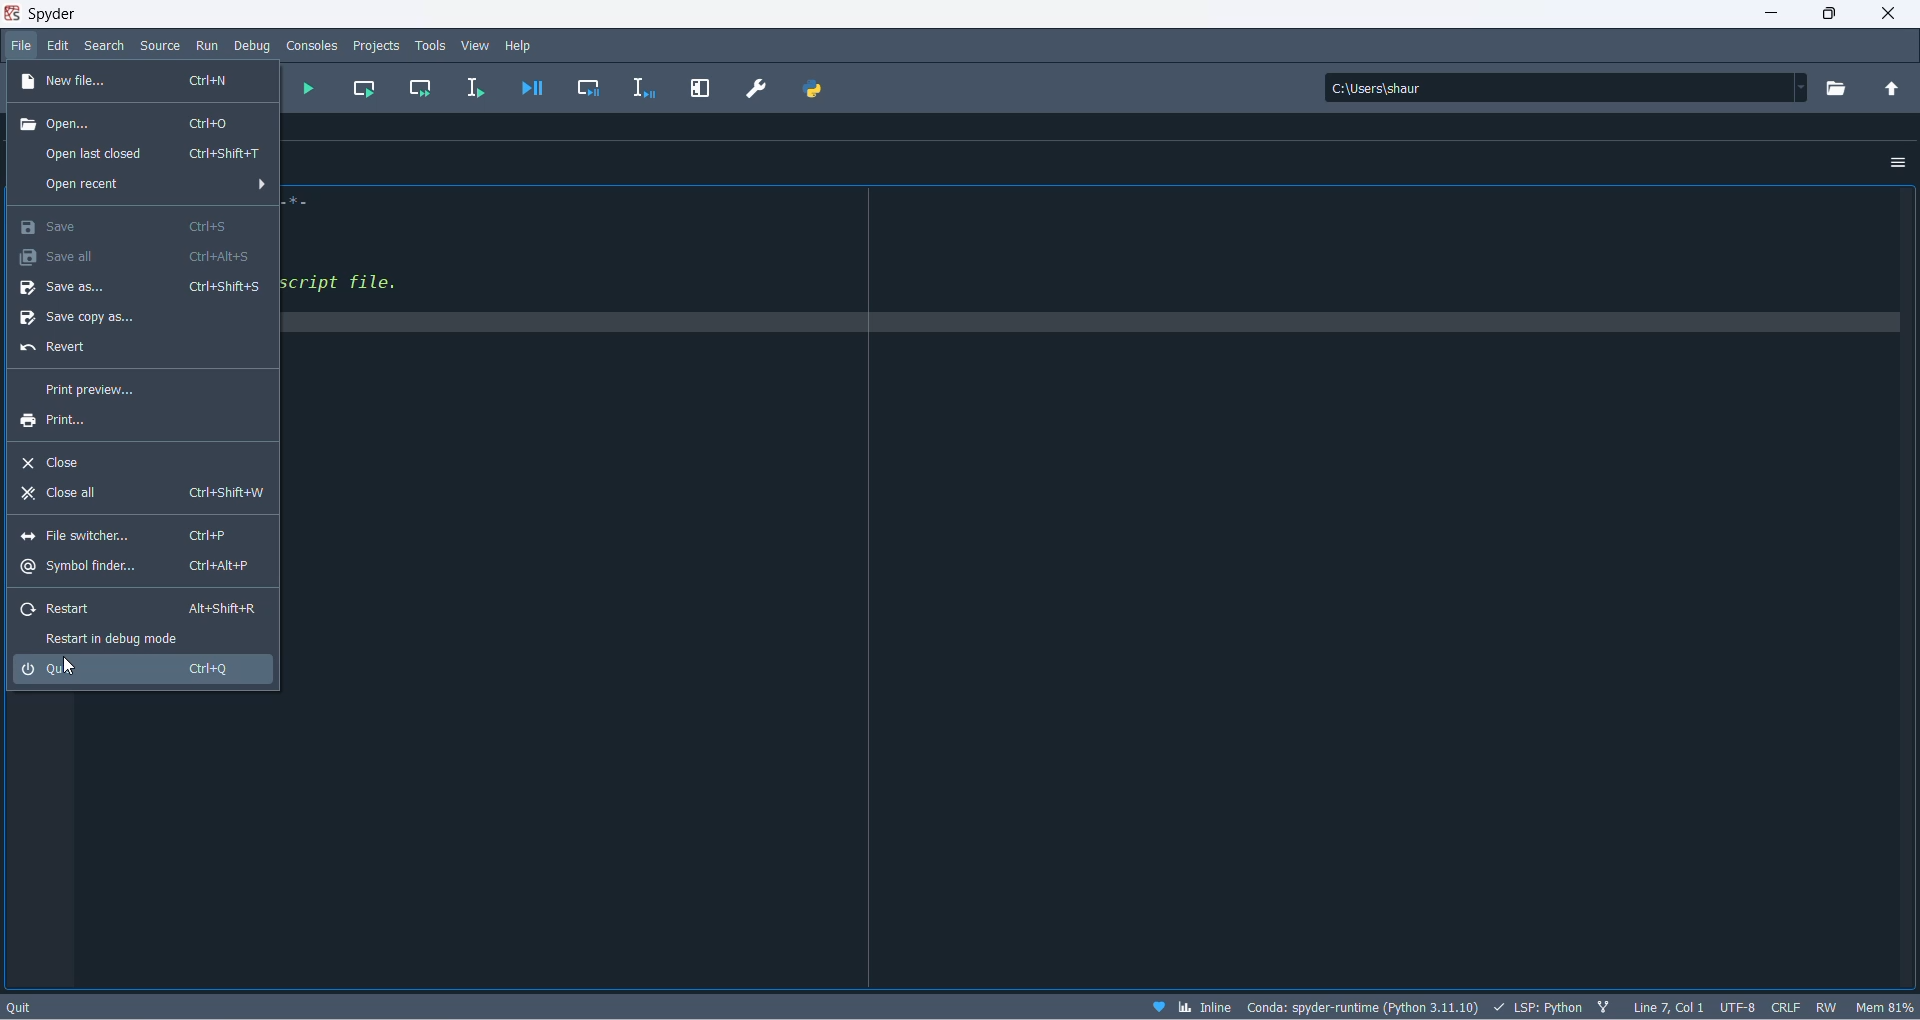  Describe the element at coordinates (475, 45) in the screenshot. I see `view` at that location.